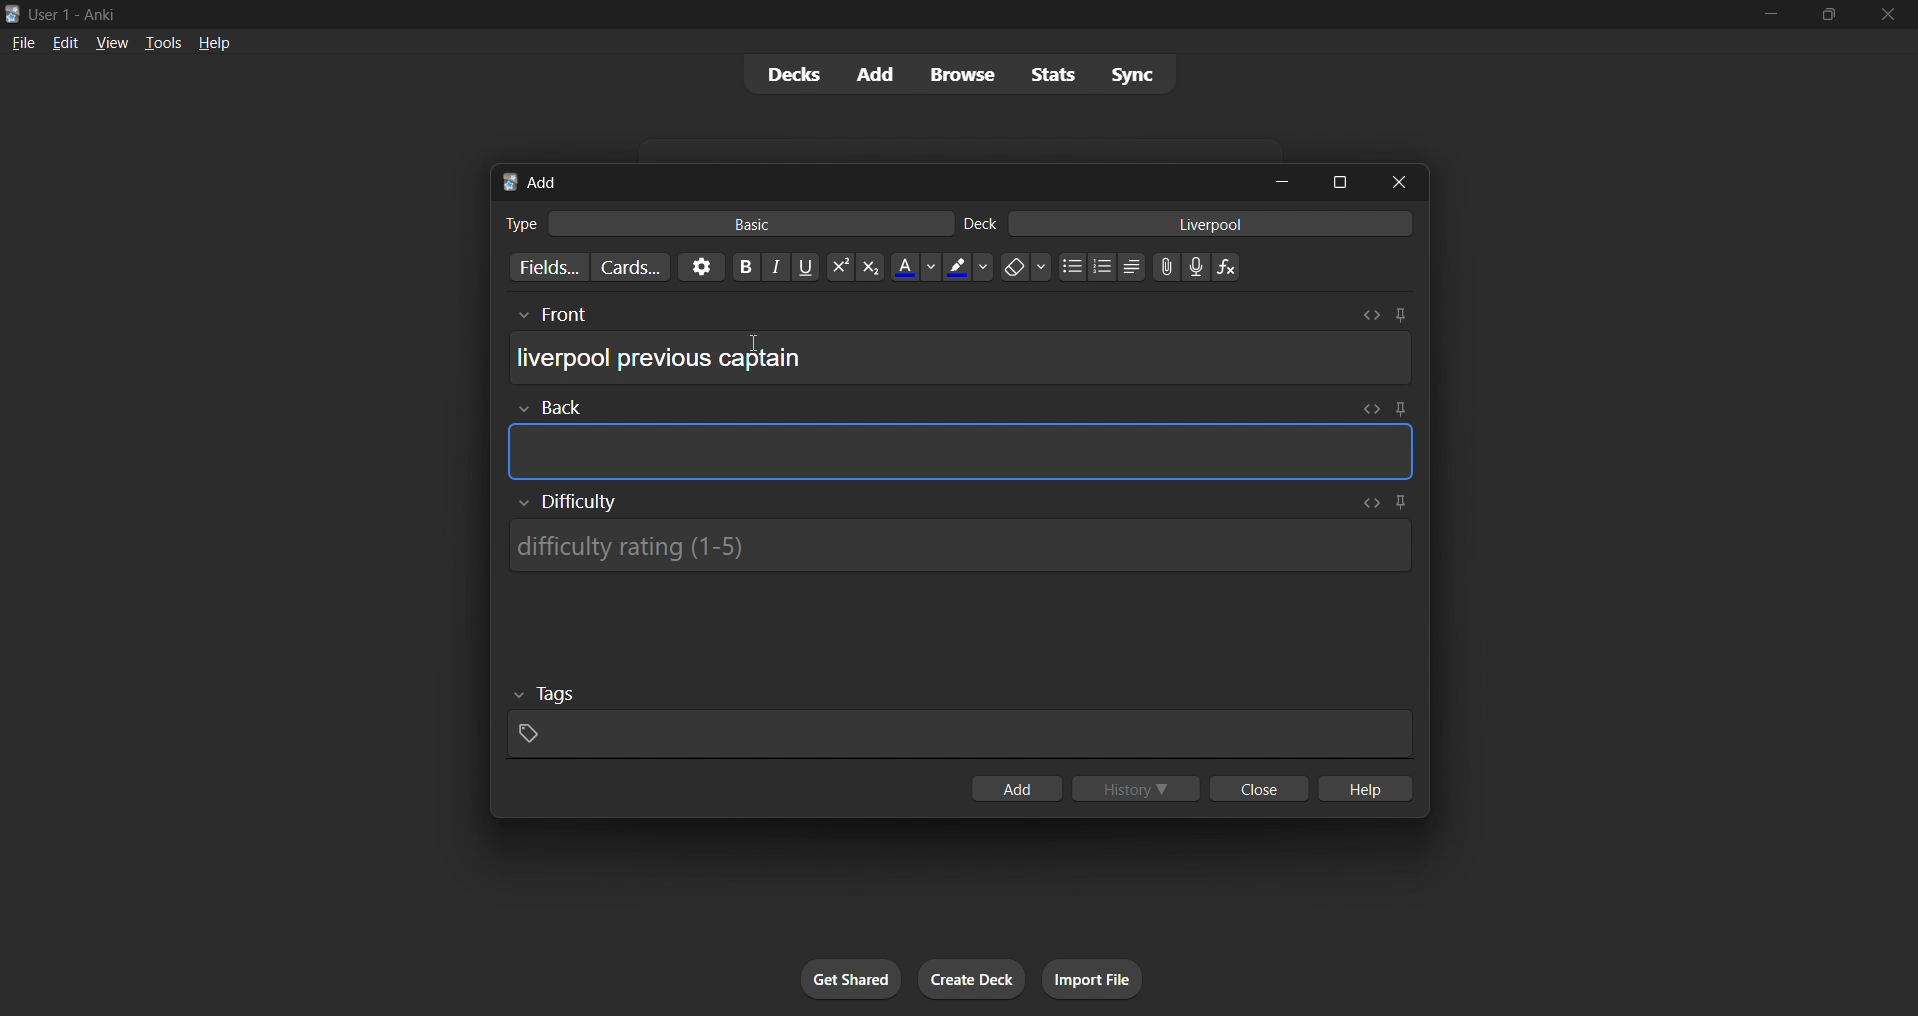  What do you see at coordinates (110, 42) in the screenshot?
I see `view` at bounding box center [110, 42].